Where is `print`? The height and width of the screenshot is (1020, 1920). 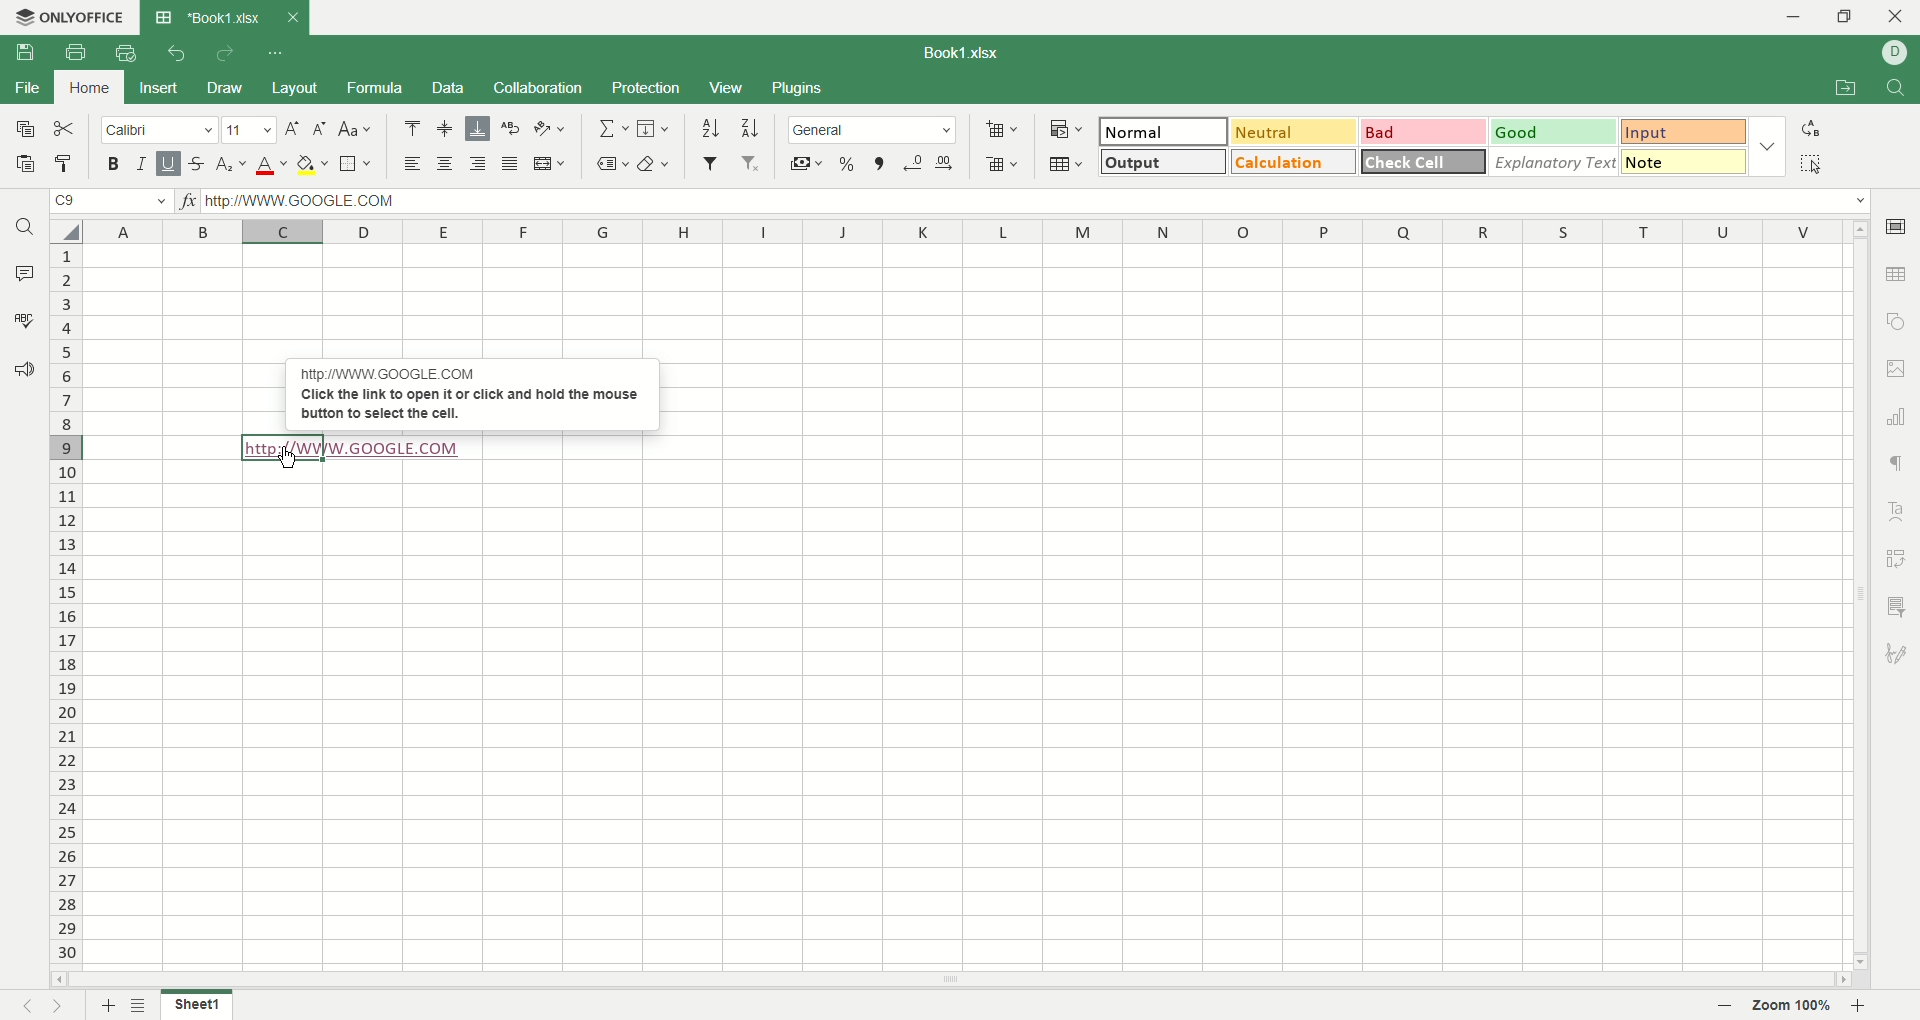
print is located at coordinates (72, 52).